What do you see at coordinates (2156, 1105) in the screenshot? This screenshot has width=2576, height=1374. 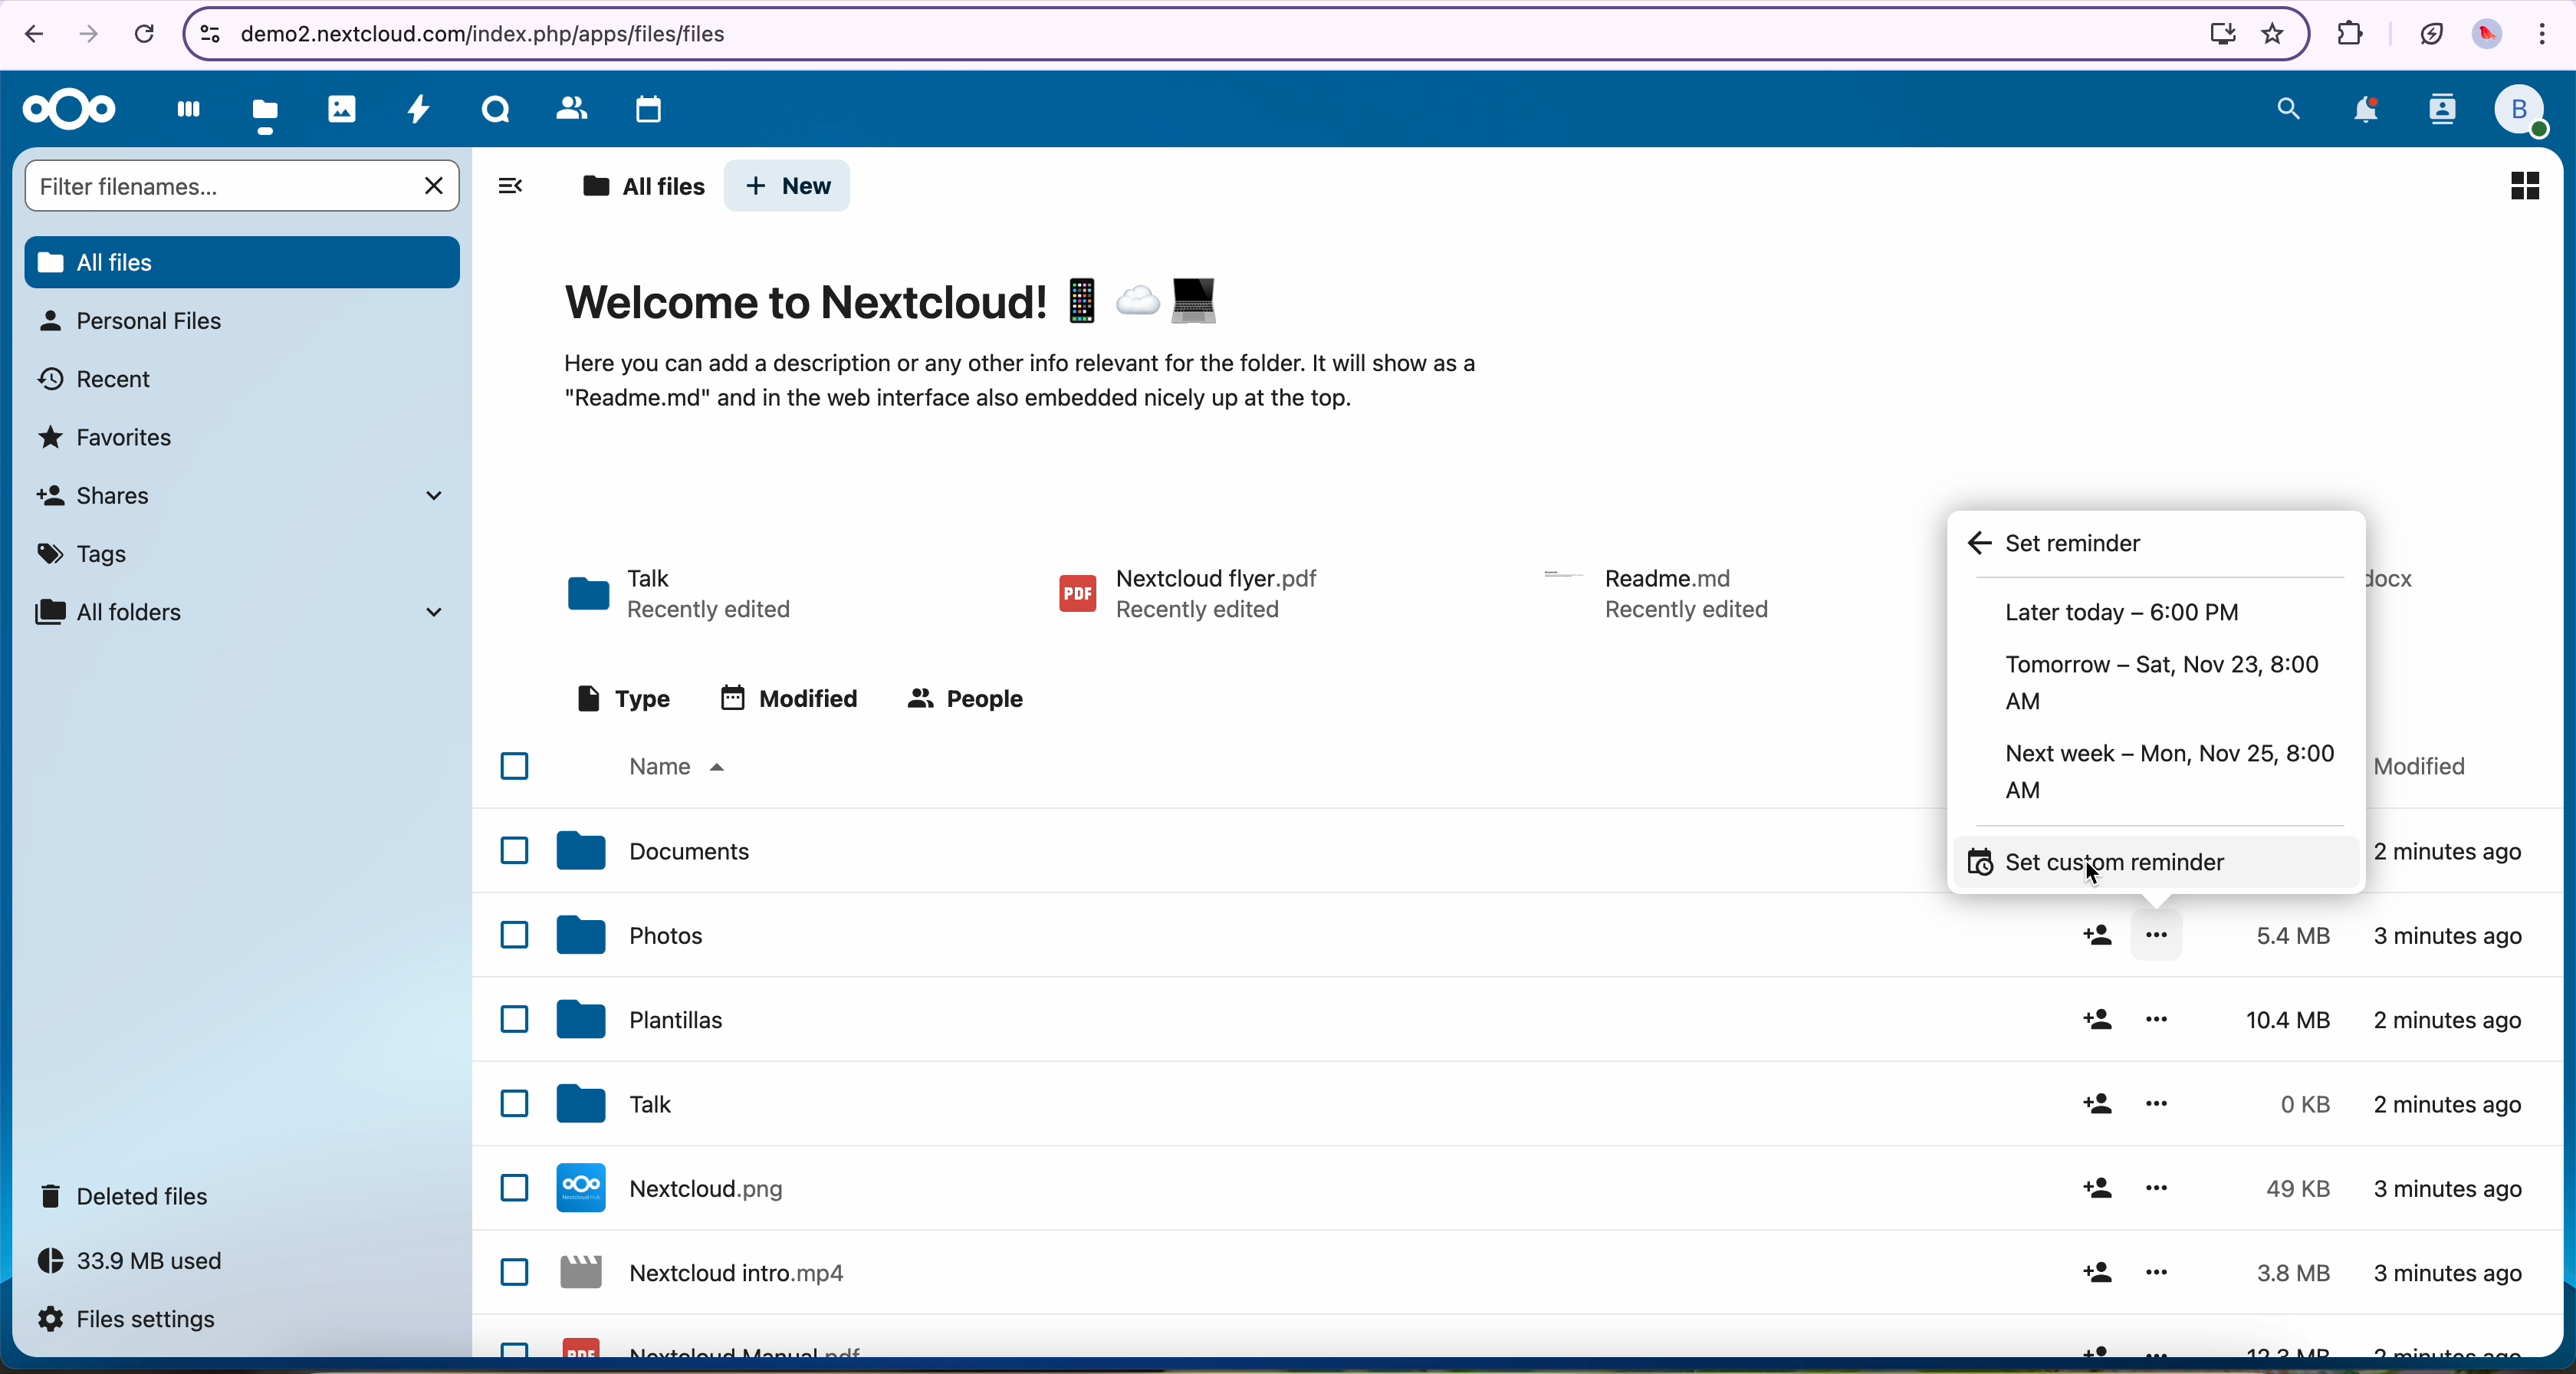 I see `more options` at bounding box center [2156, 1105].